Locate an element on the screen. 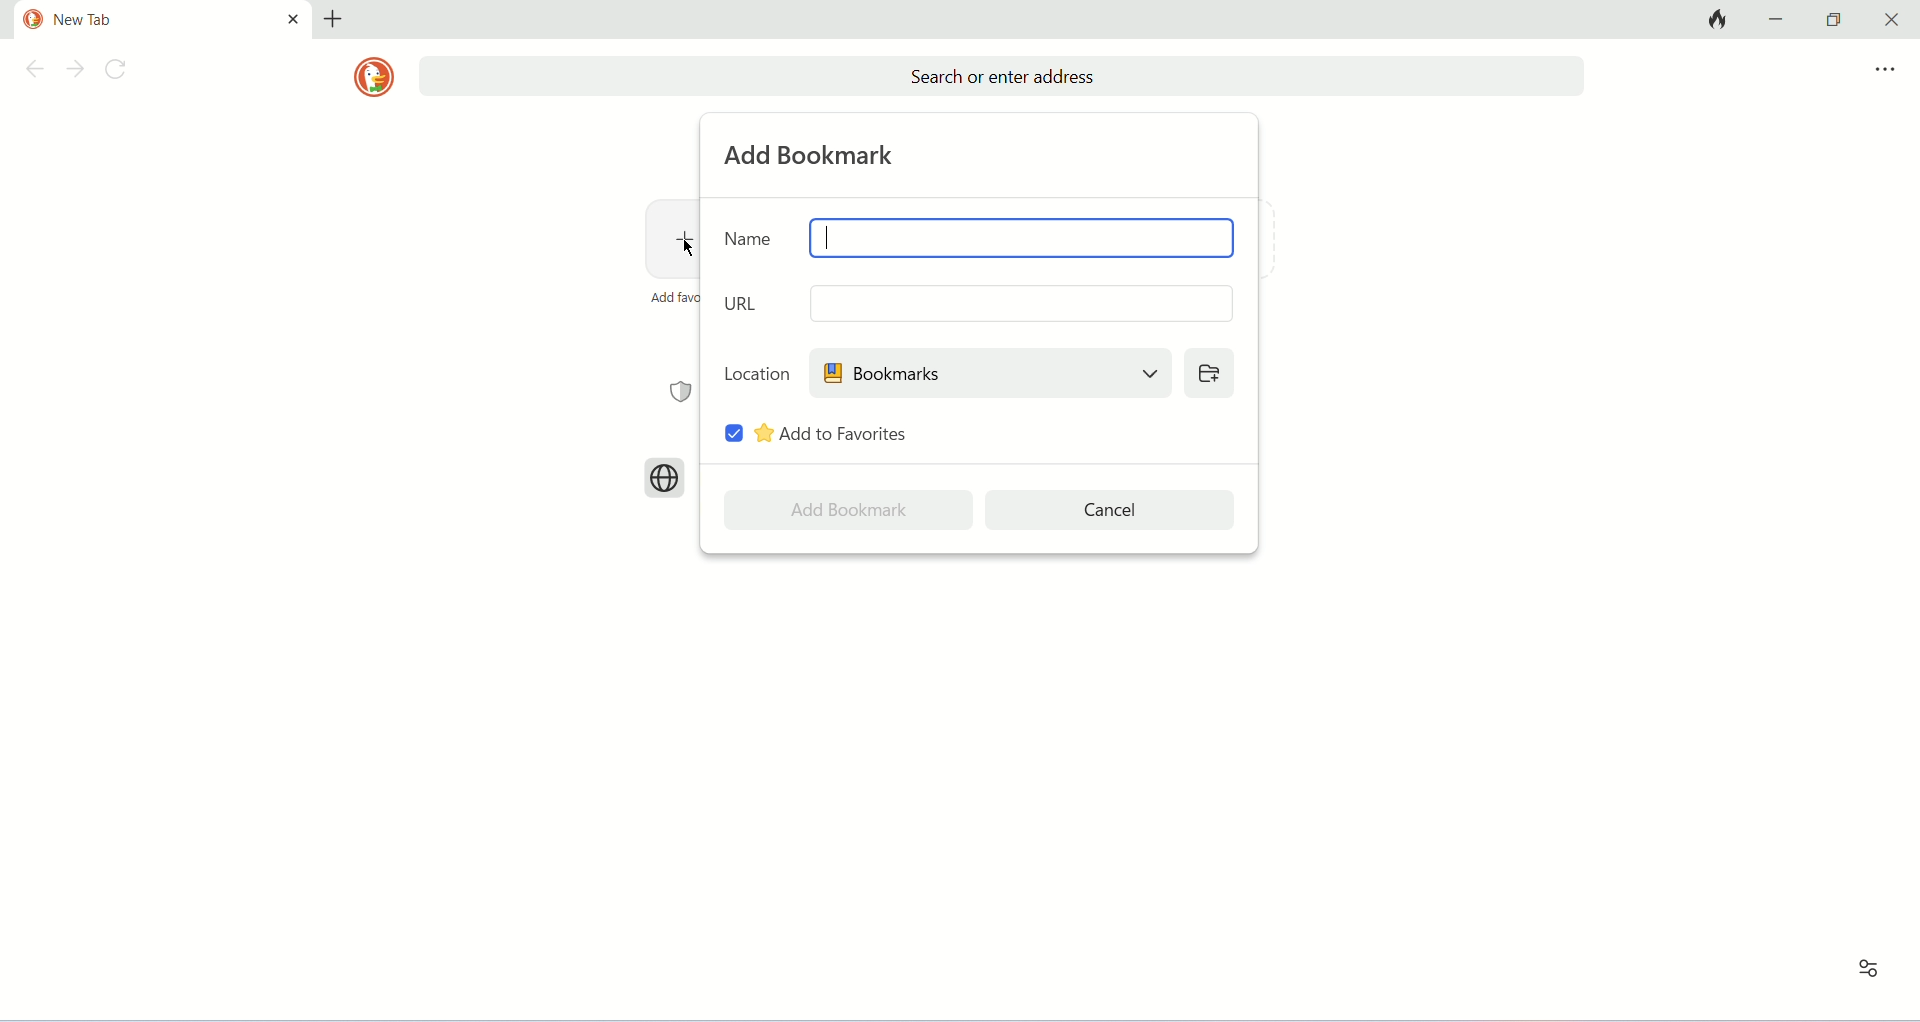 This screenshot has height=1022, width=1920. add folder is located at coordinates (1208, 372).